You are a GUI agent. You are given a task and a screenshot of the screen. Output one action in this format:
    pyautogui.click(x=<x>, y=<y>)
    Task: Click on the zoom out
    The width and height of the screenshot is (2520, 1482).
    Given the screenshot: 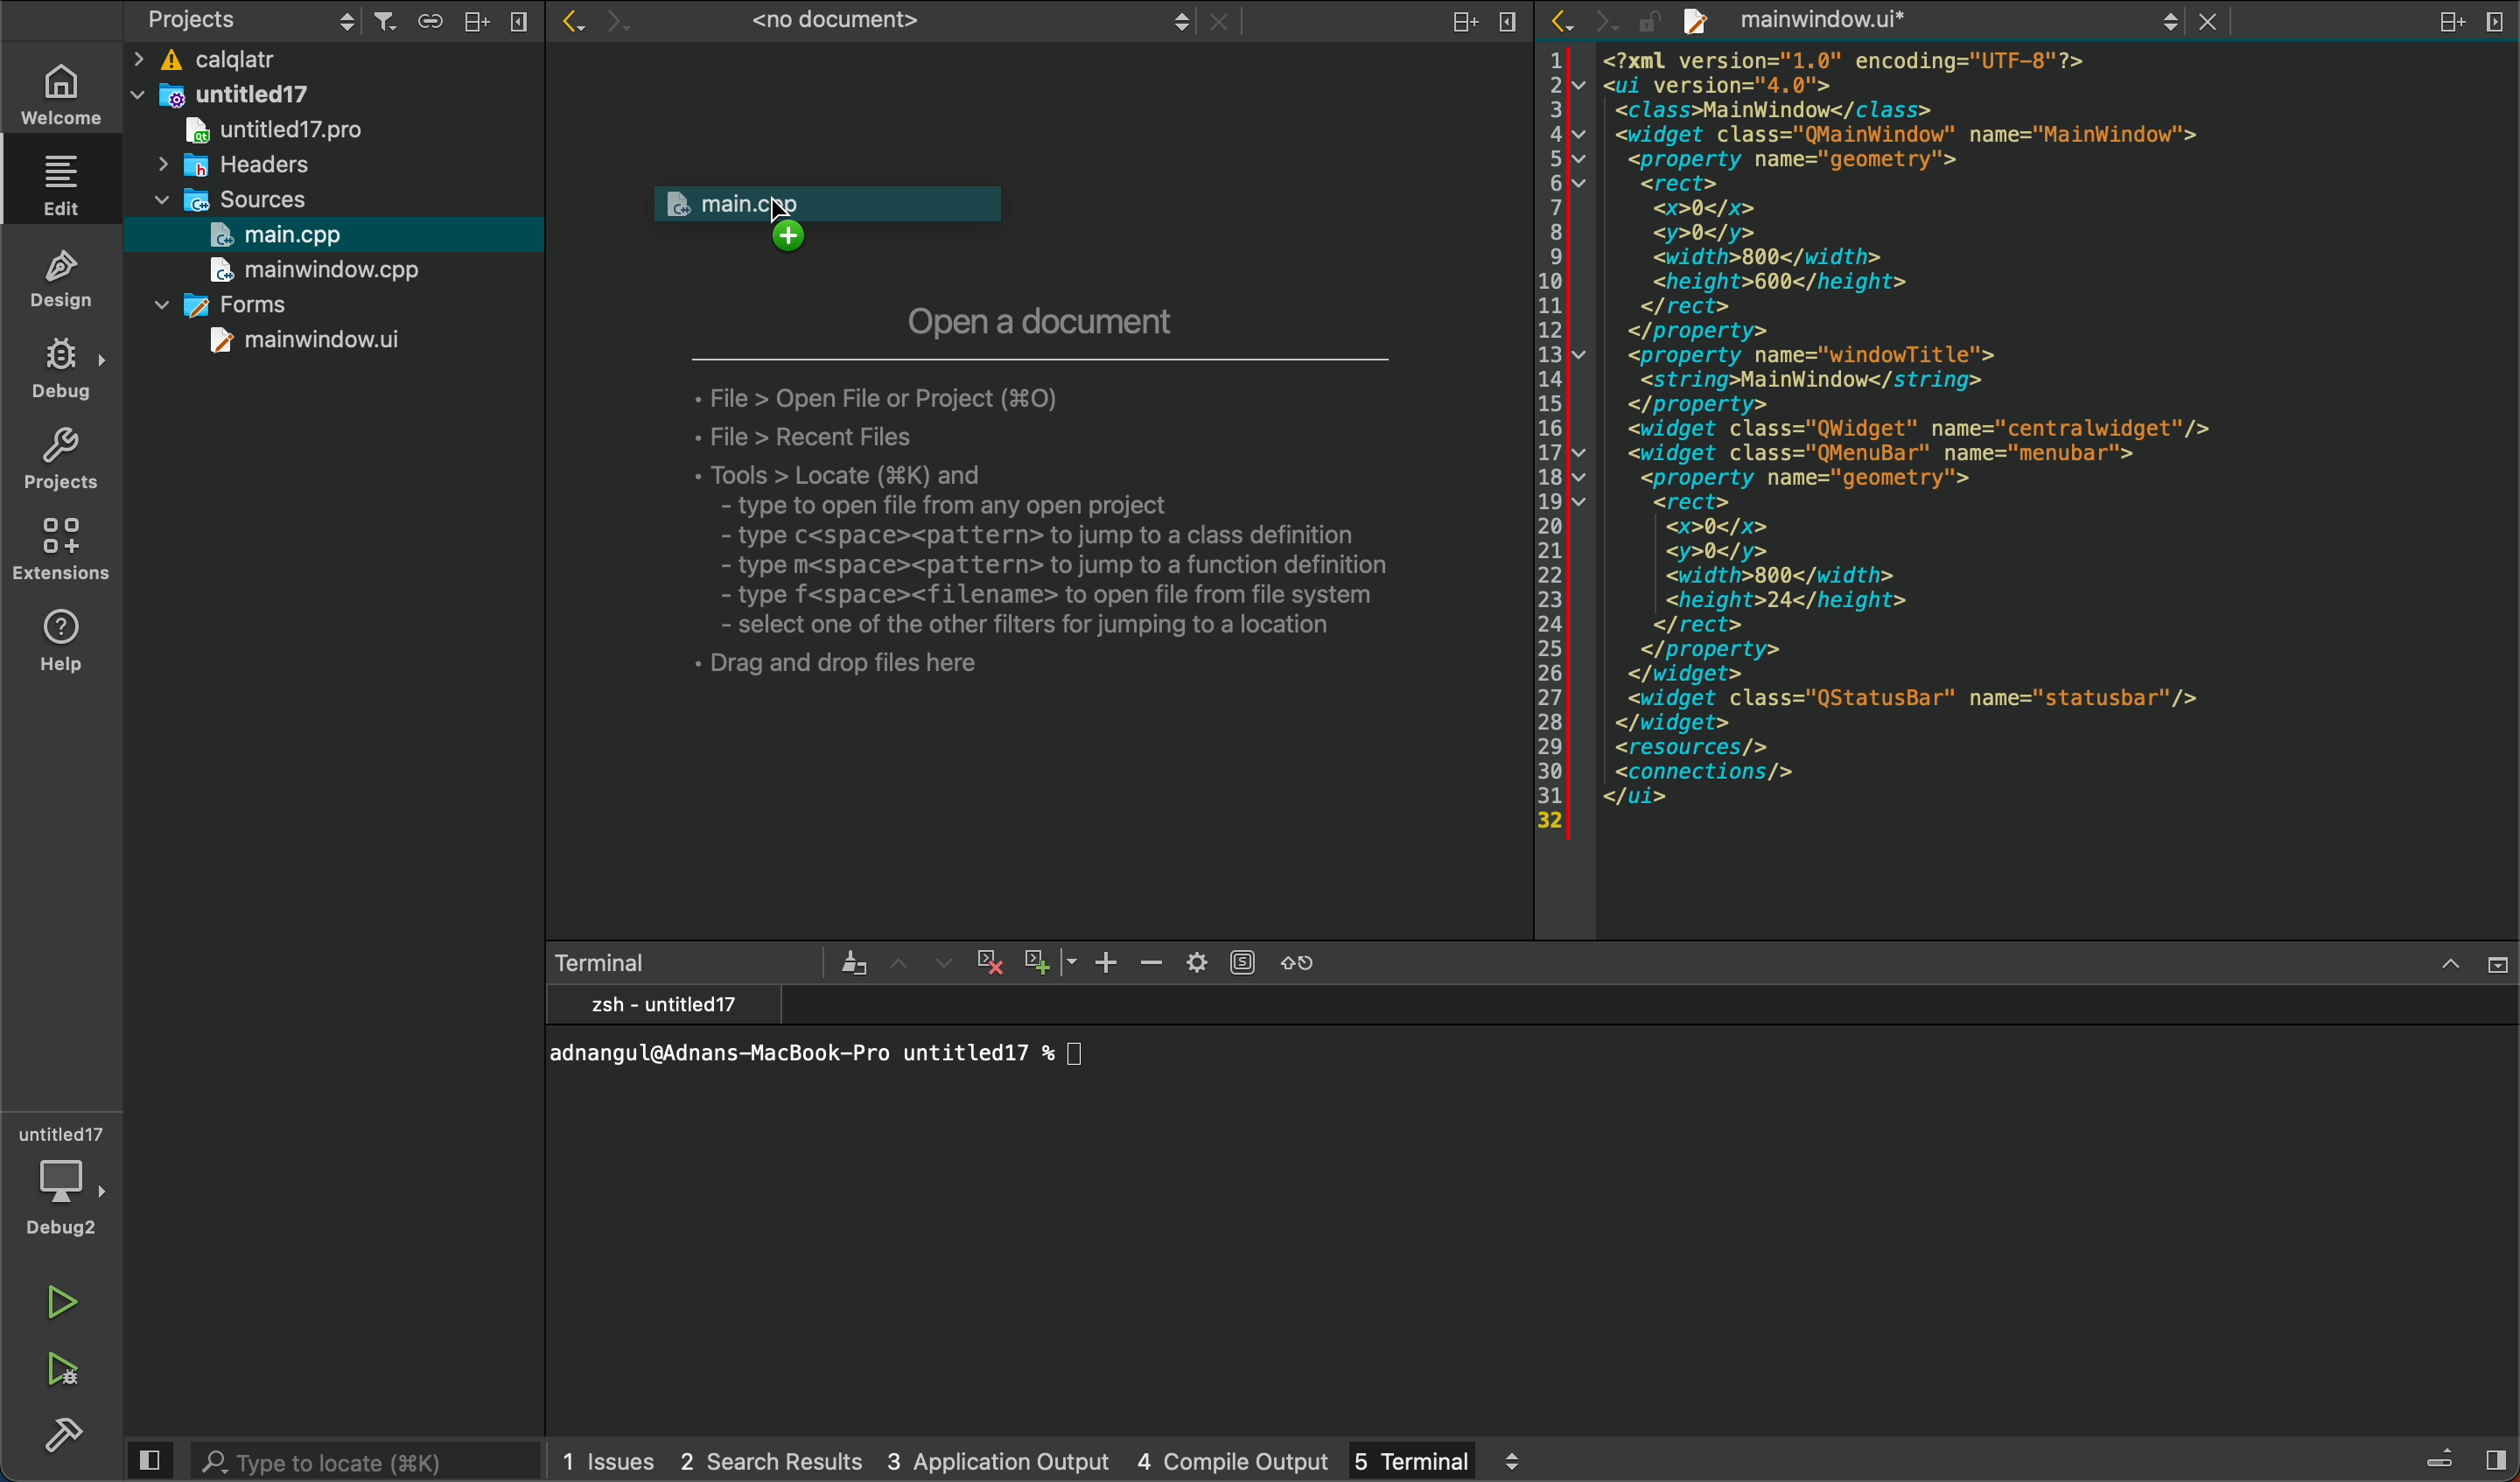 What is the action you would take?
    pyautogui.click(x=1048, y=959)
    